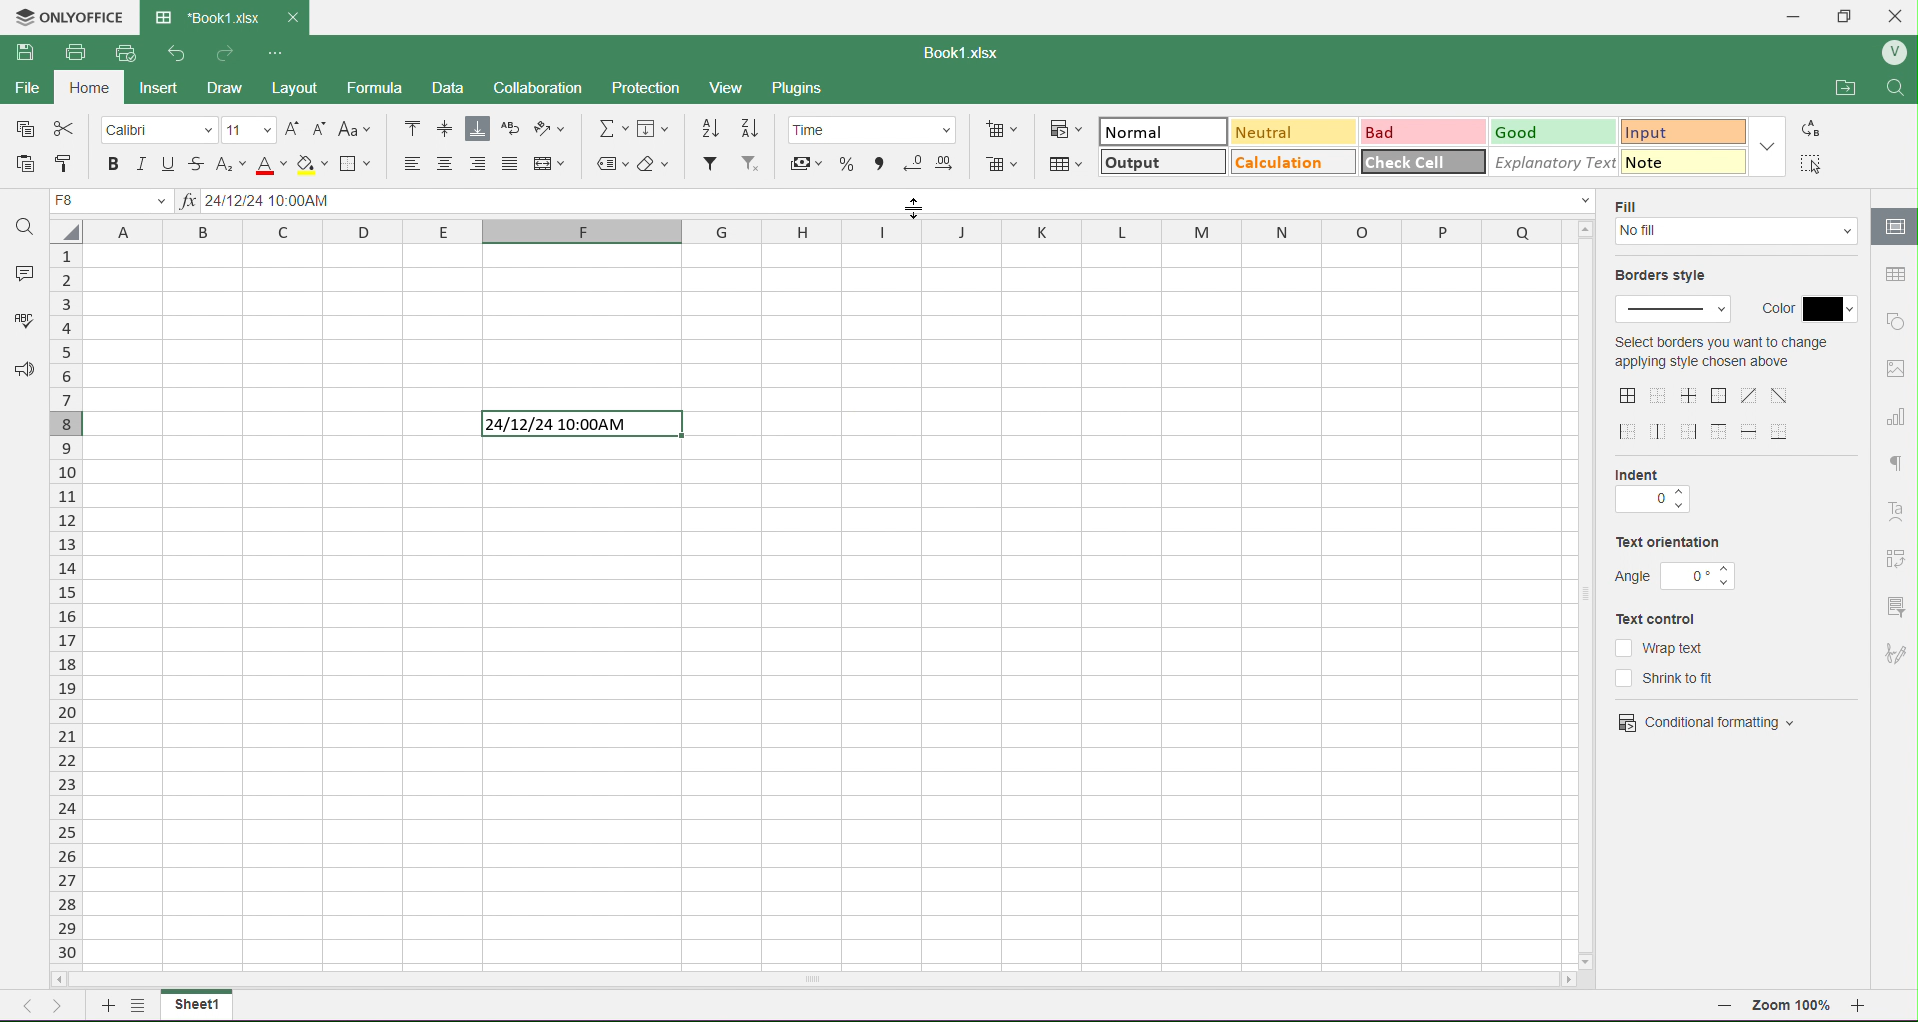 The height and width of the screenshot is (1022, 1918). I want to click on cursor, so click(911, 209).